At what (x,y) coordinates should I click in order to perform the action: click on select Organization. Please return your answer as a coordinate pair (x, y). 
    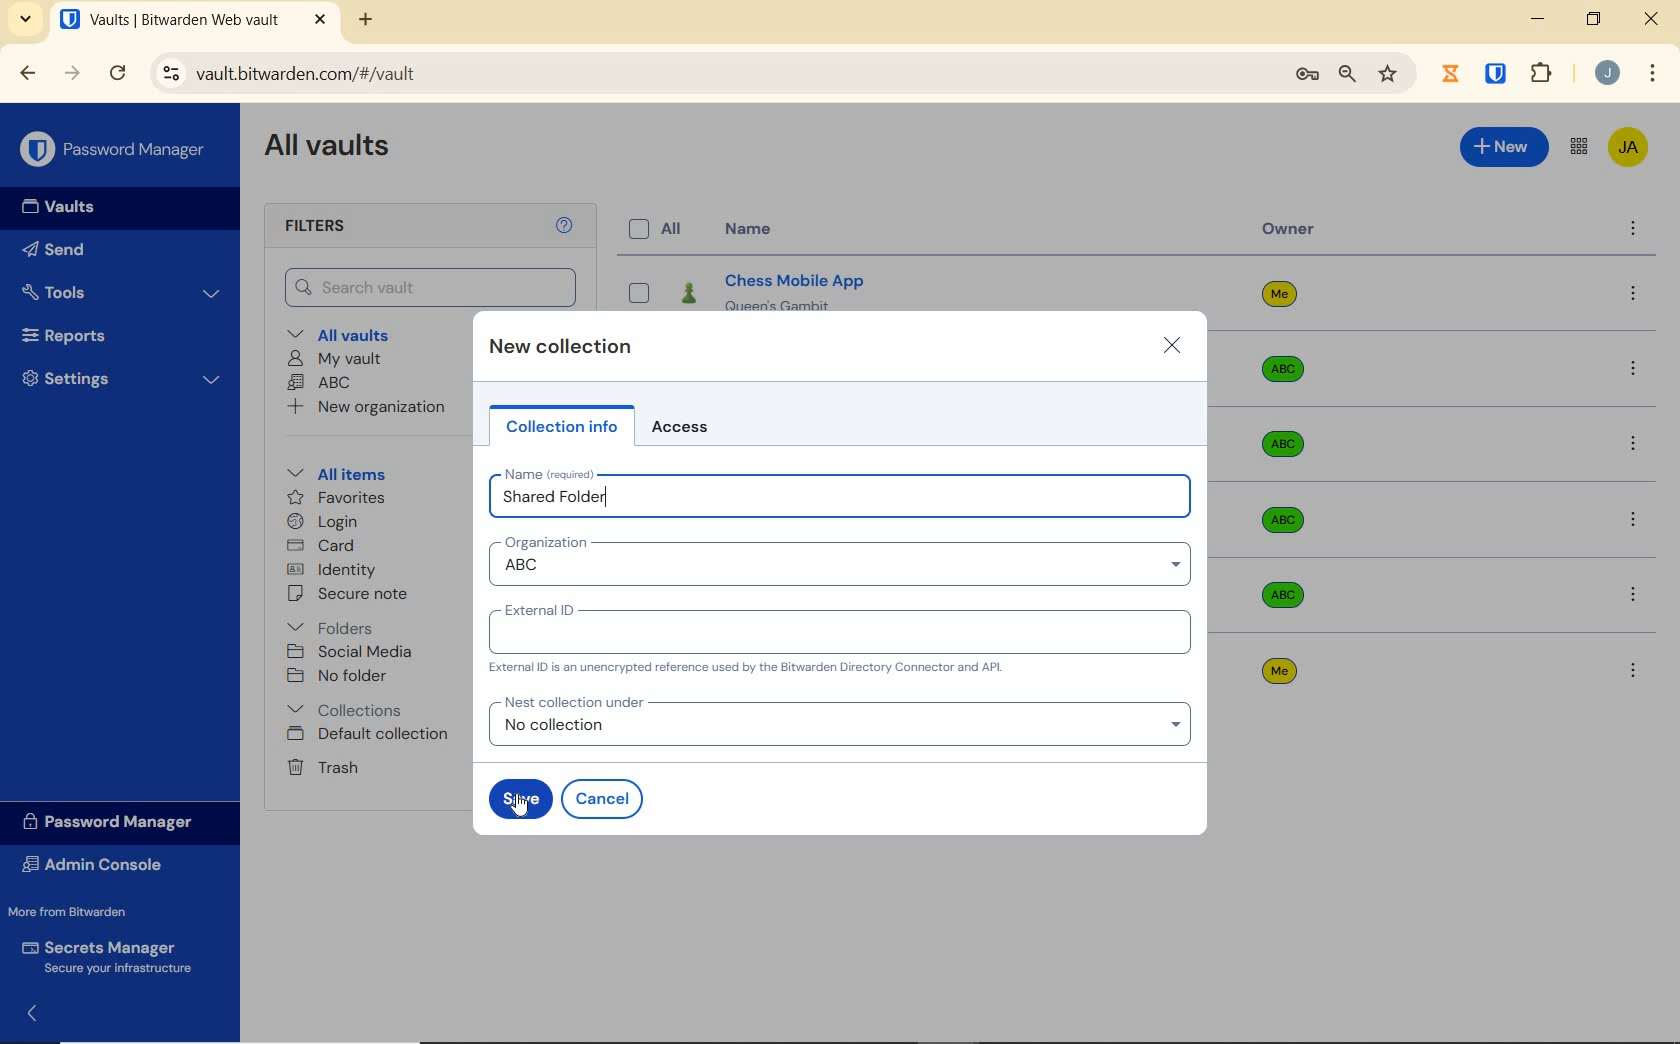
    Looking at the image, I should click on (838, 569).